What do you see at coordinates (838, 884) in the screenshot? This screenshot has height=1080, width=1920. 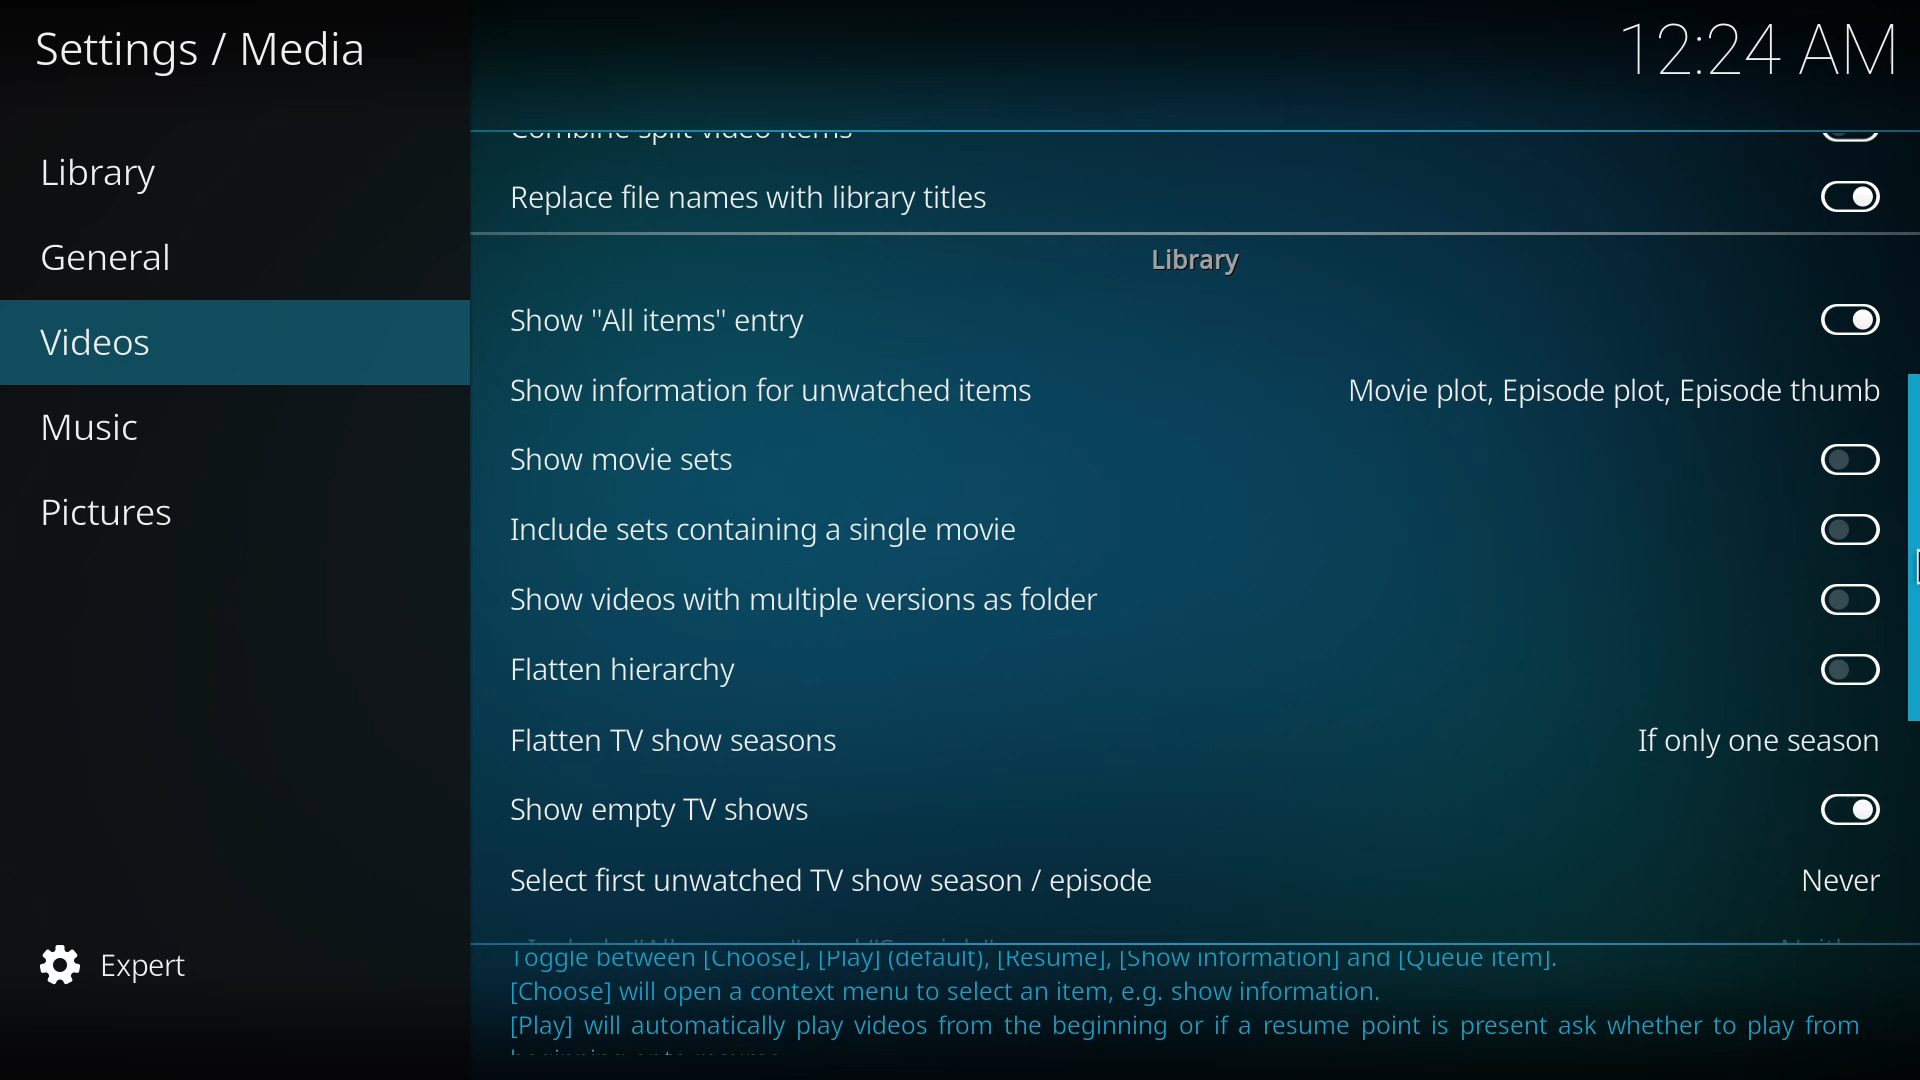 I see `select first tv season` at bounding box center [838, 884].